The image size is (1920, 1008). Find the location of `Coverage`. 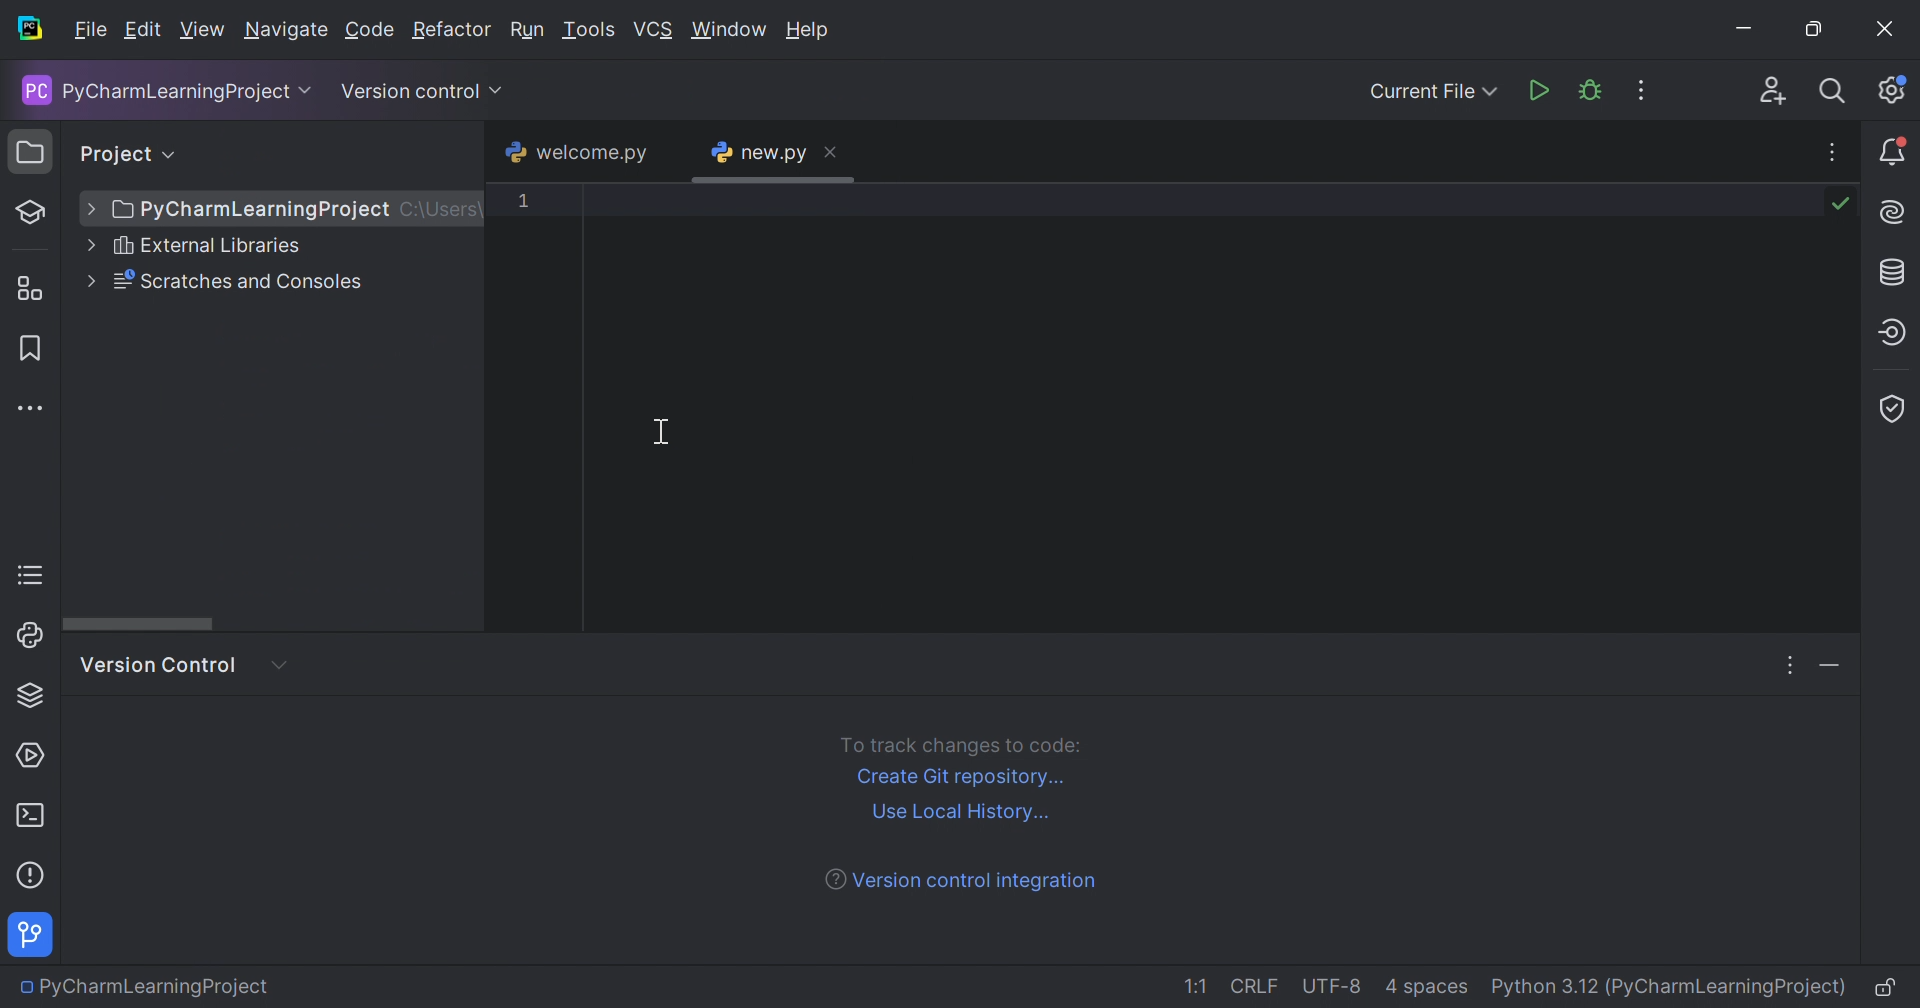

Coverage is located at coordinates (1896, 412).